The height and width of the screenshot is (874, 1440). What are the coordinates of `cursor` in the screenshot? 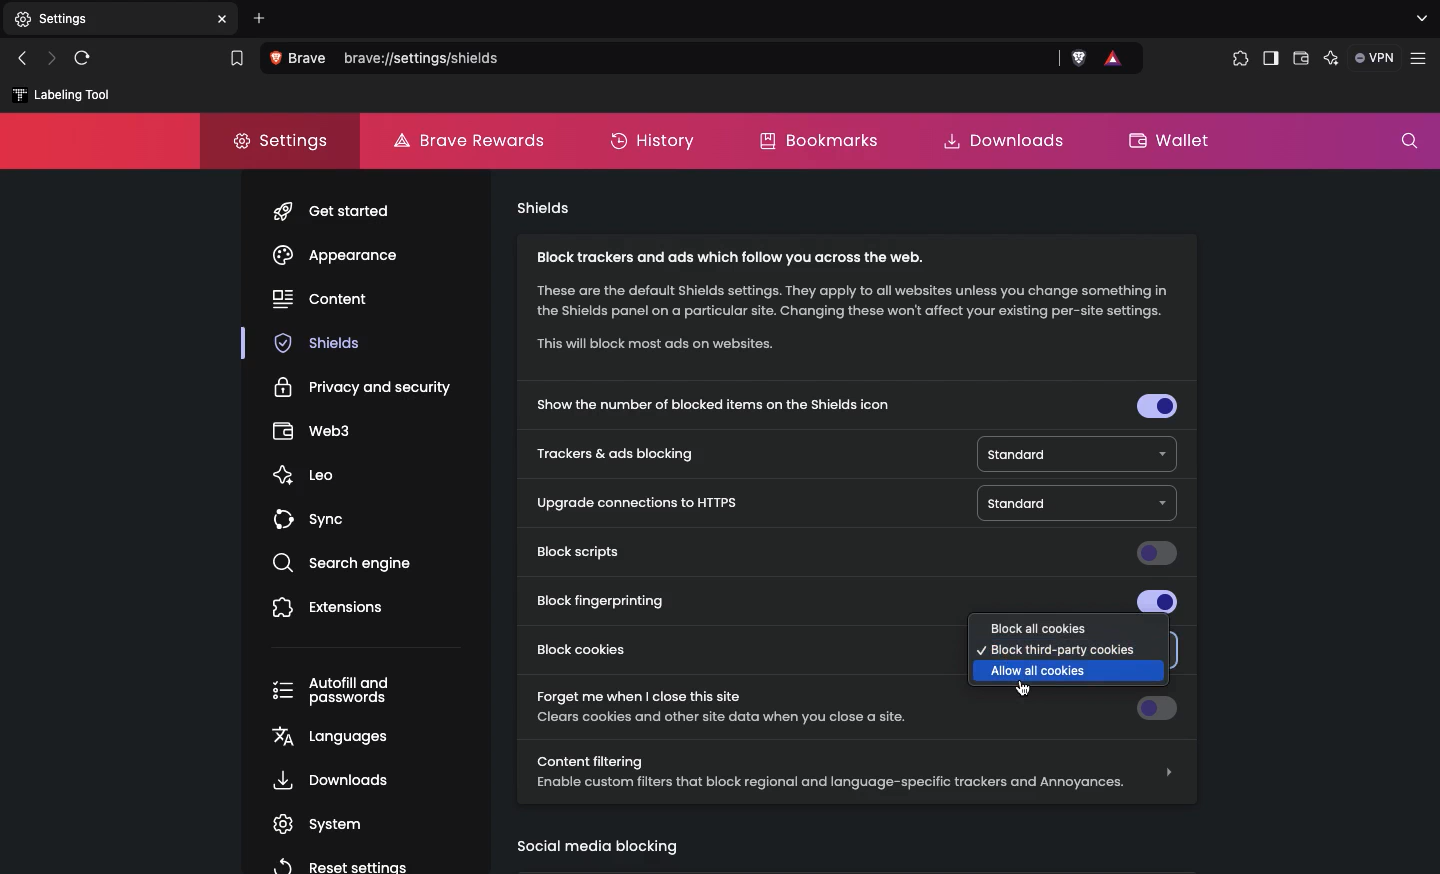 It's located at (1027, 690).